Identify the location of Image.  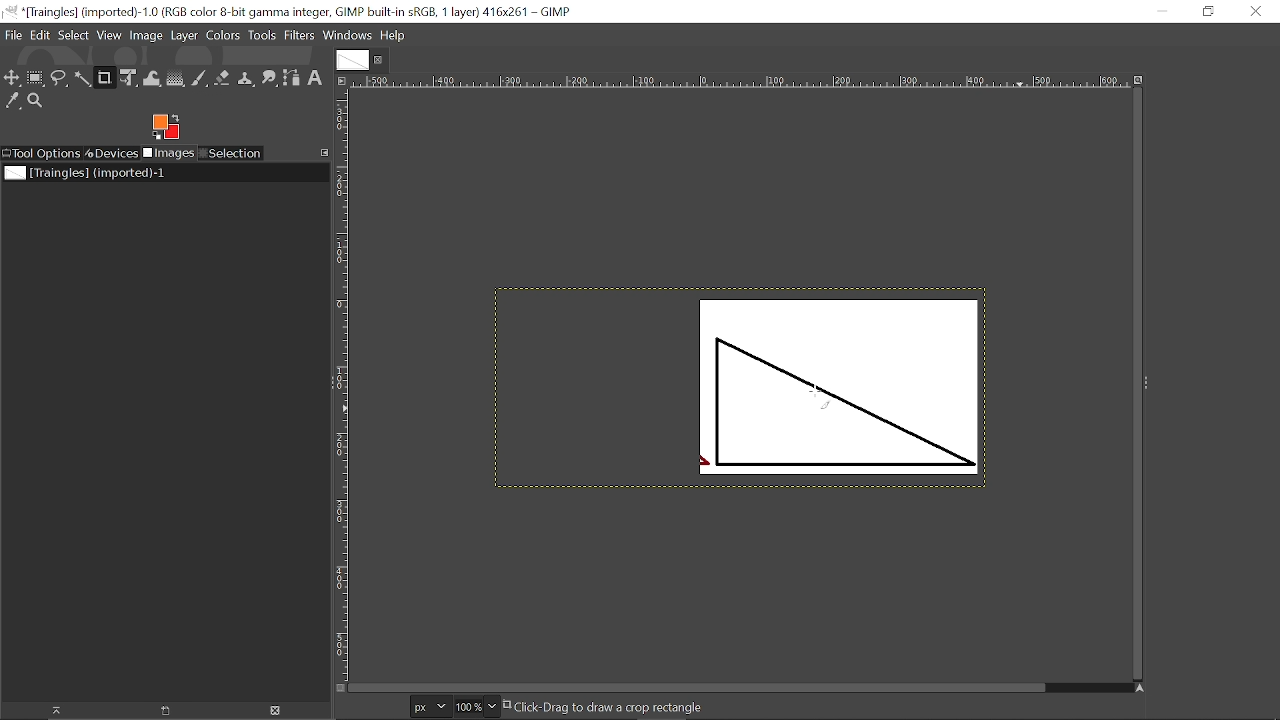
(145, 36).